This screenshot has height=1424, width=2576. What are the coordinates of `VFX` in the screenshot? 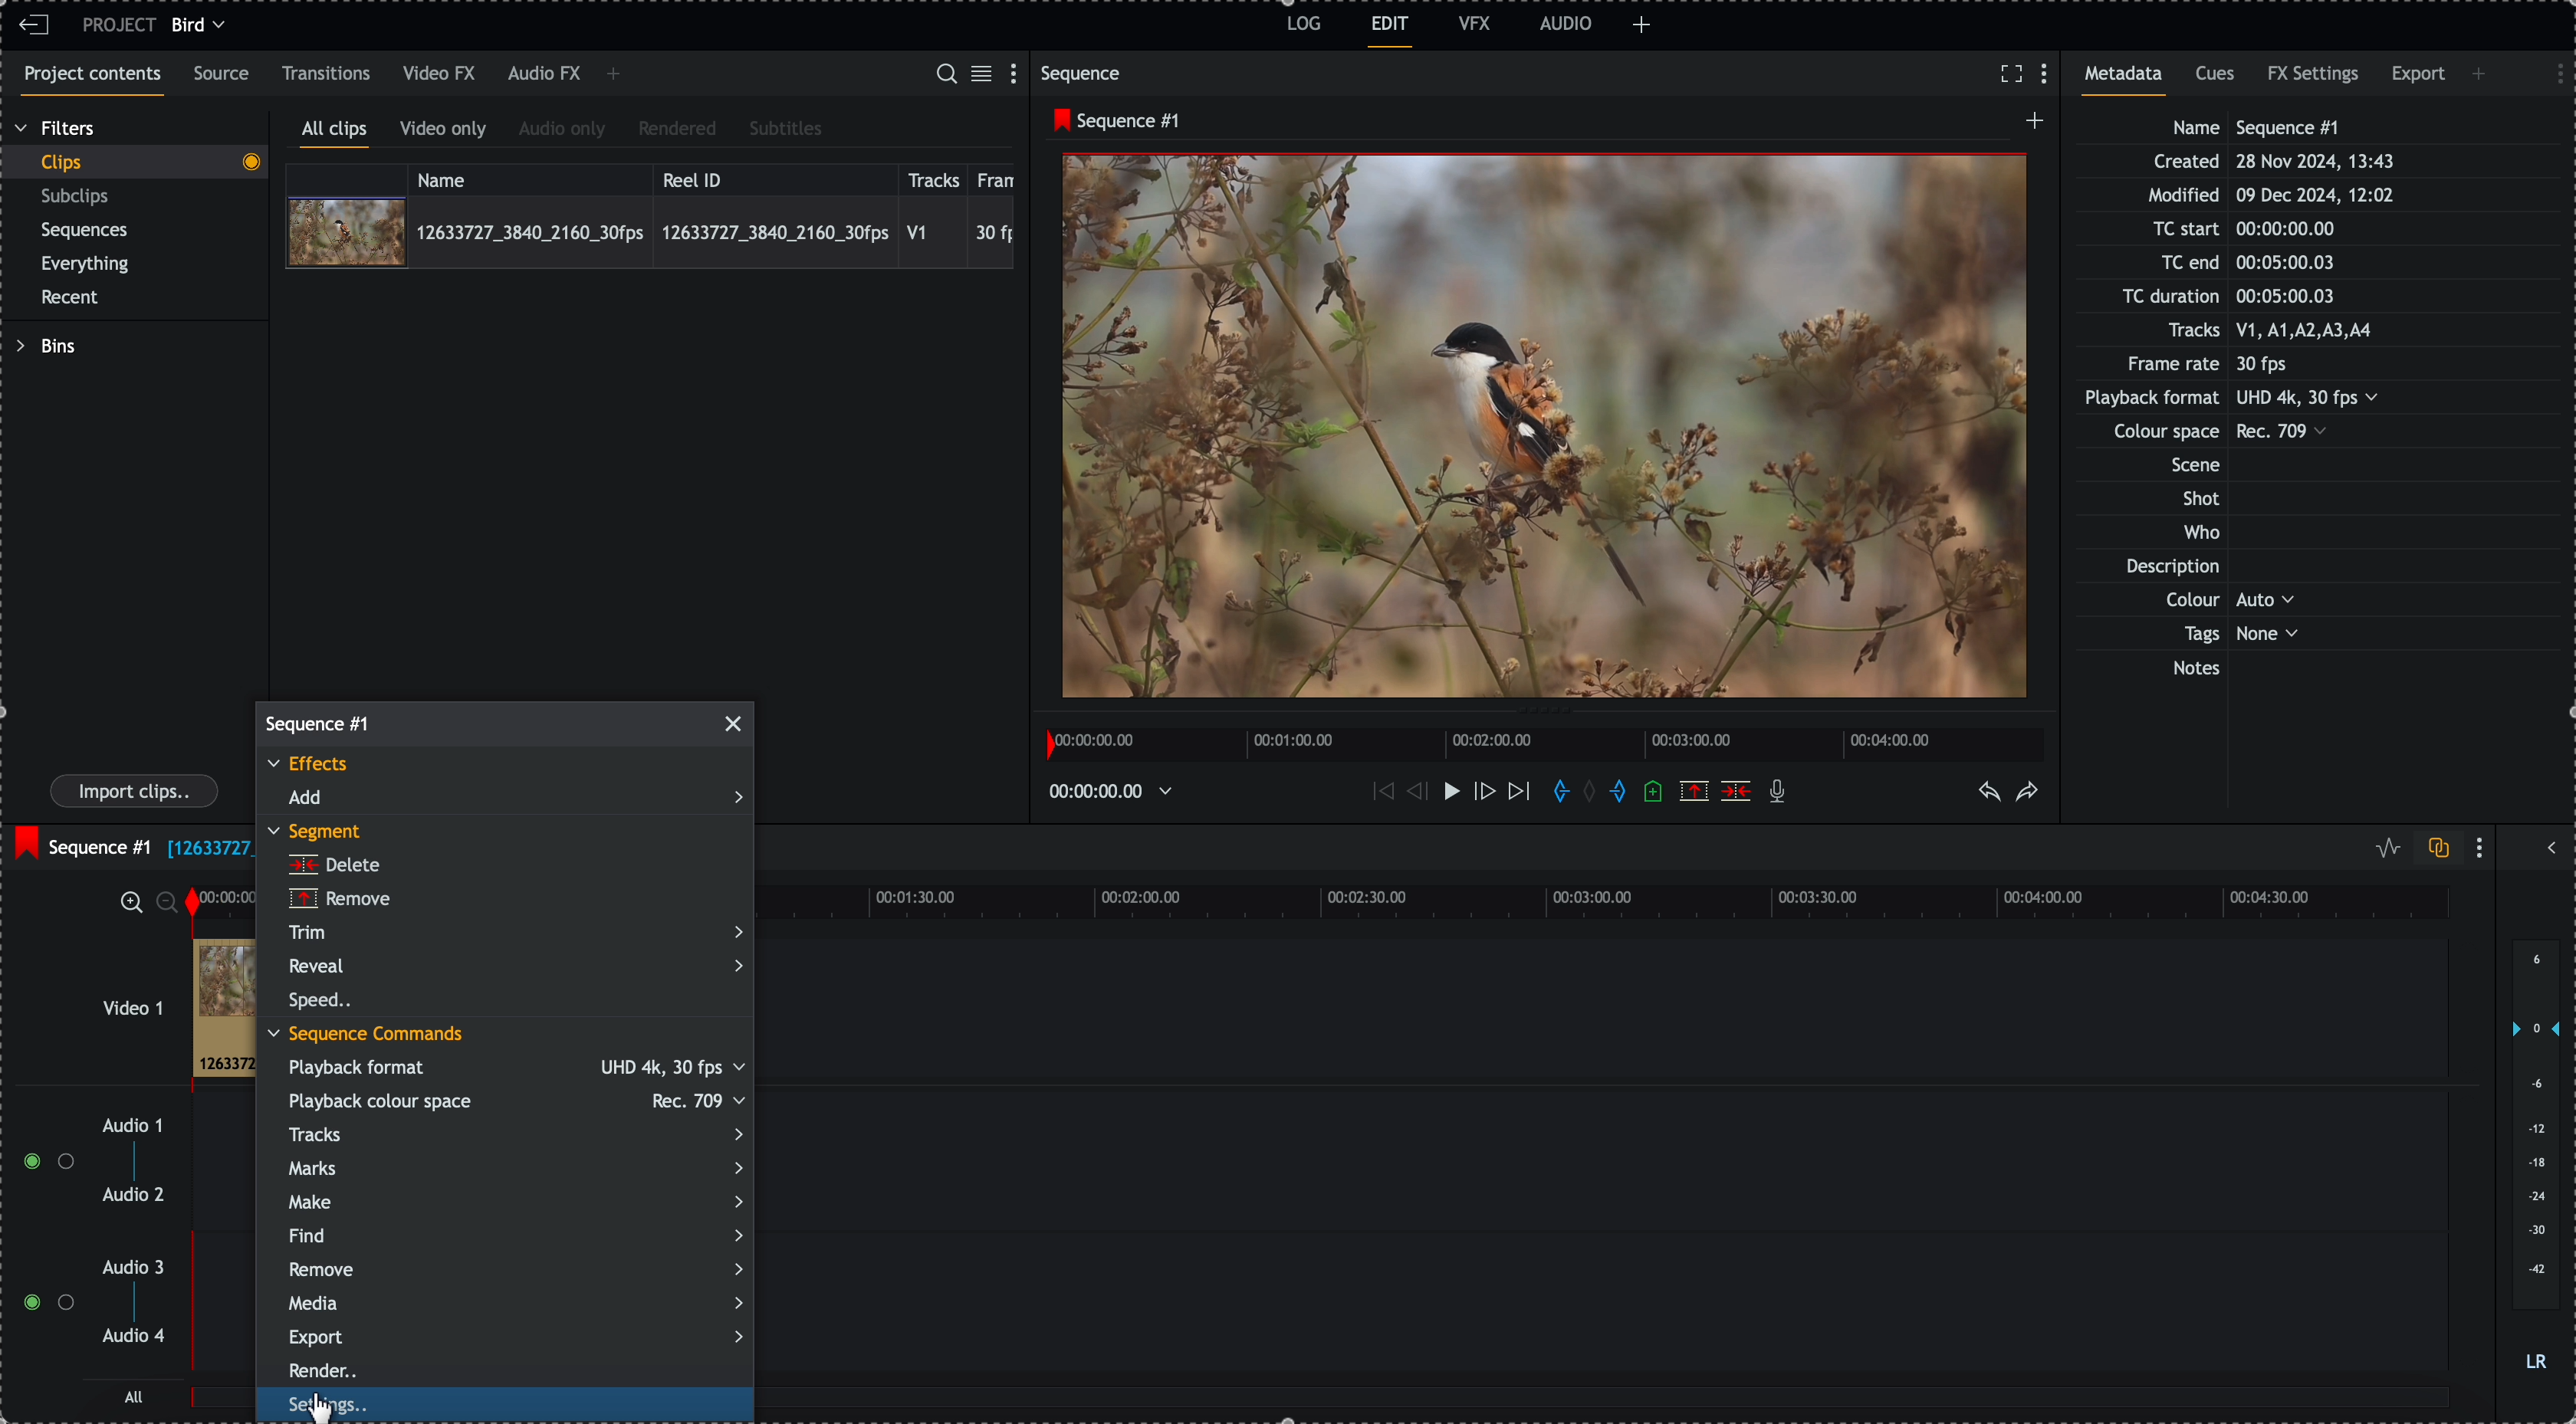 It's located at (1475, 23).